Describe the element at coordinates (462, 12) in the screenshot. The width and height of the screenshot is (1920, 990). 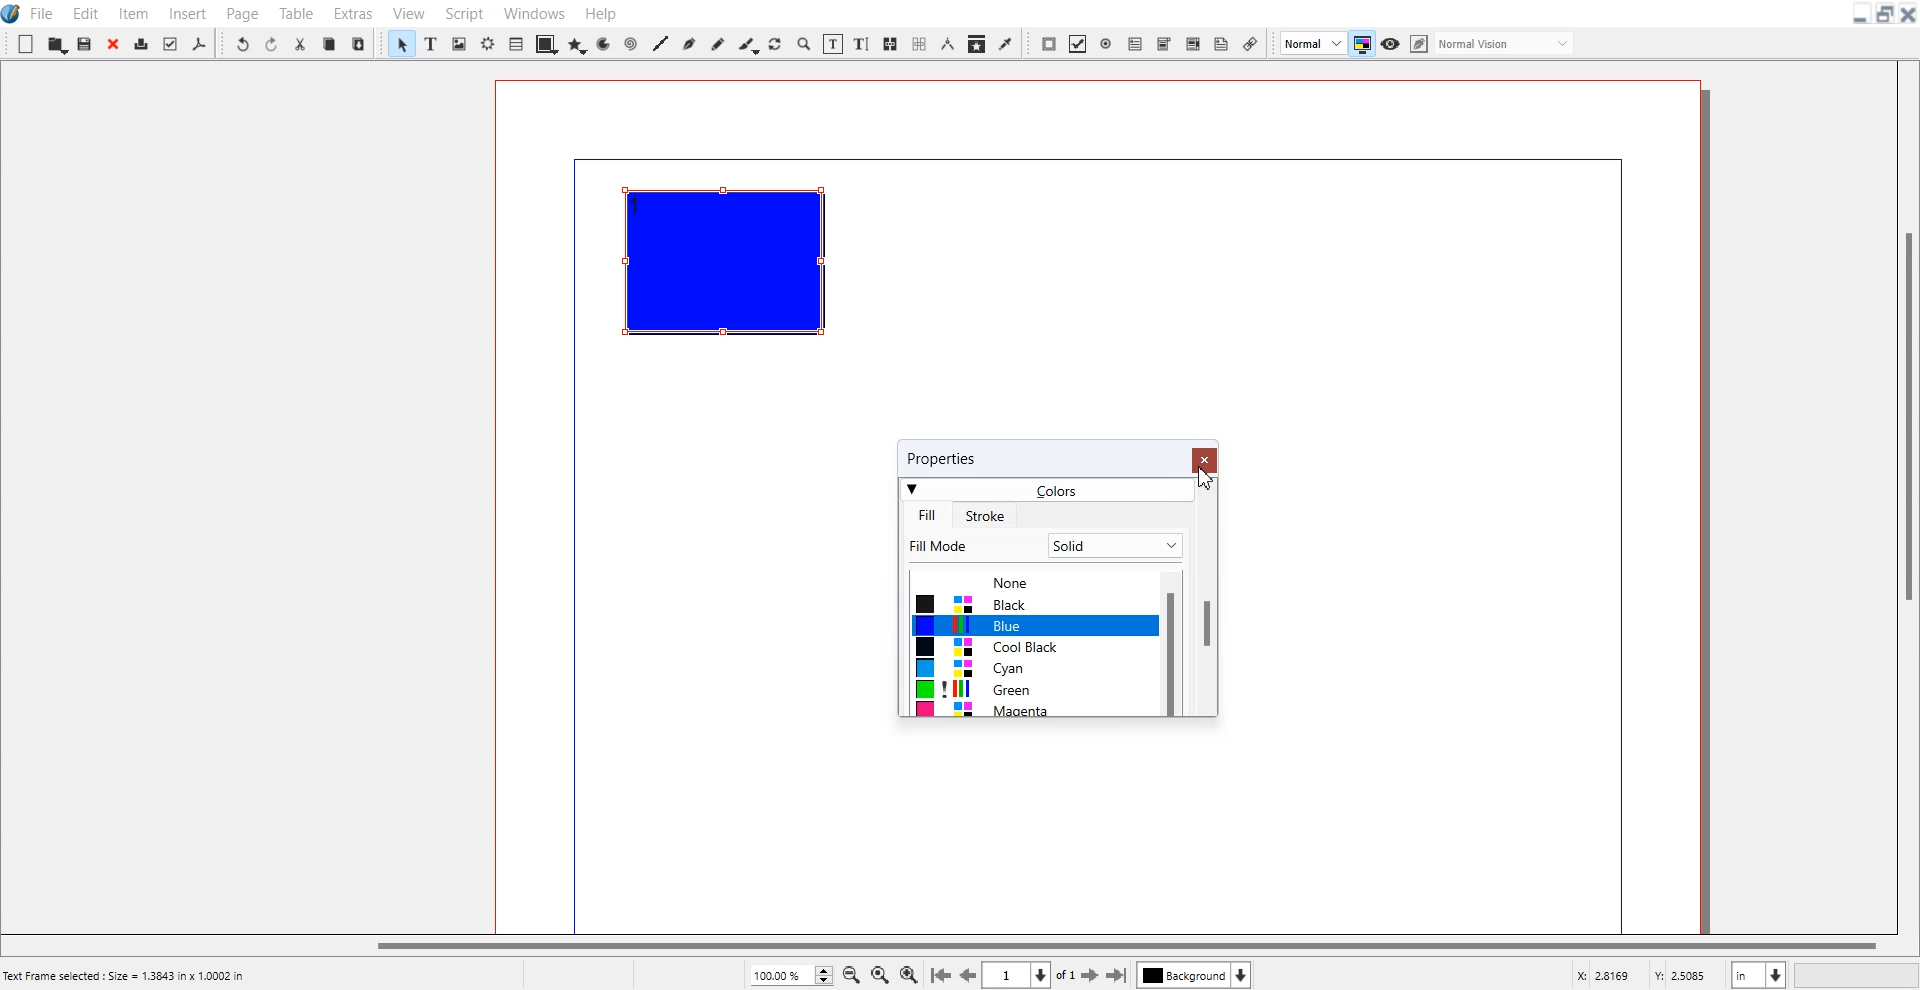
I see `Script` at that location.